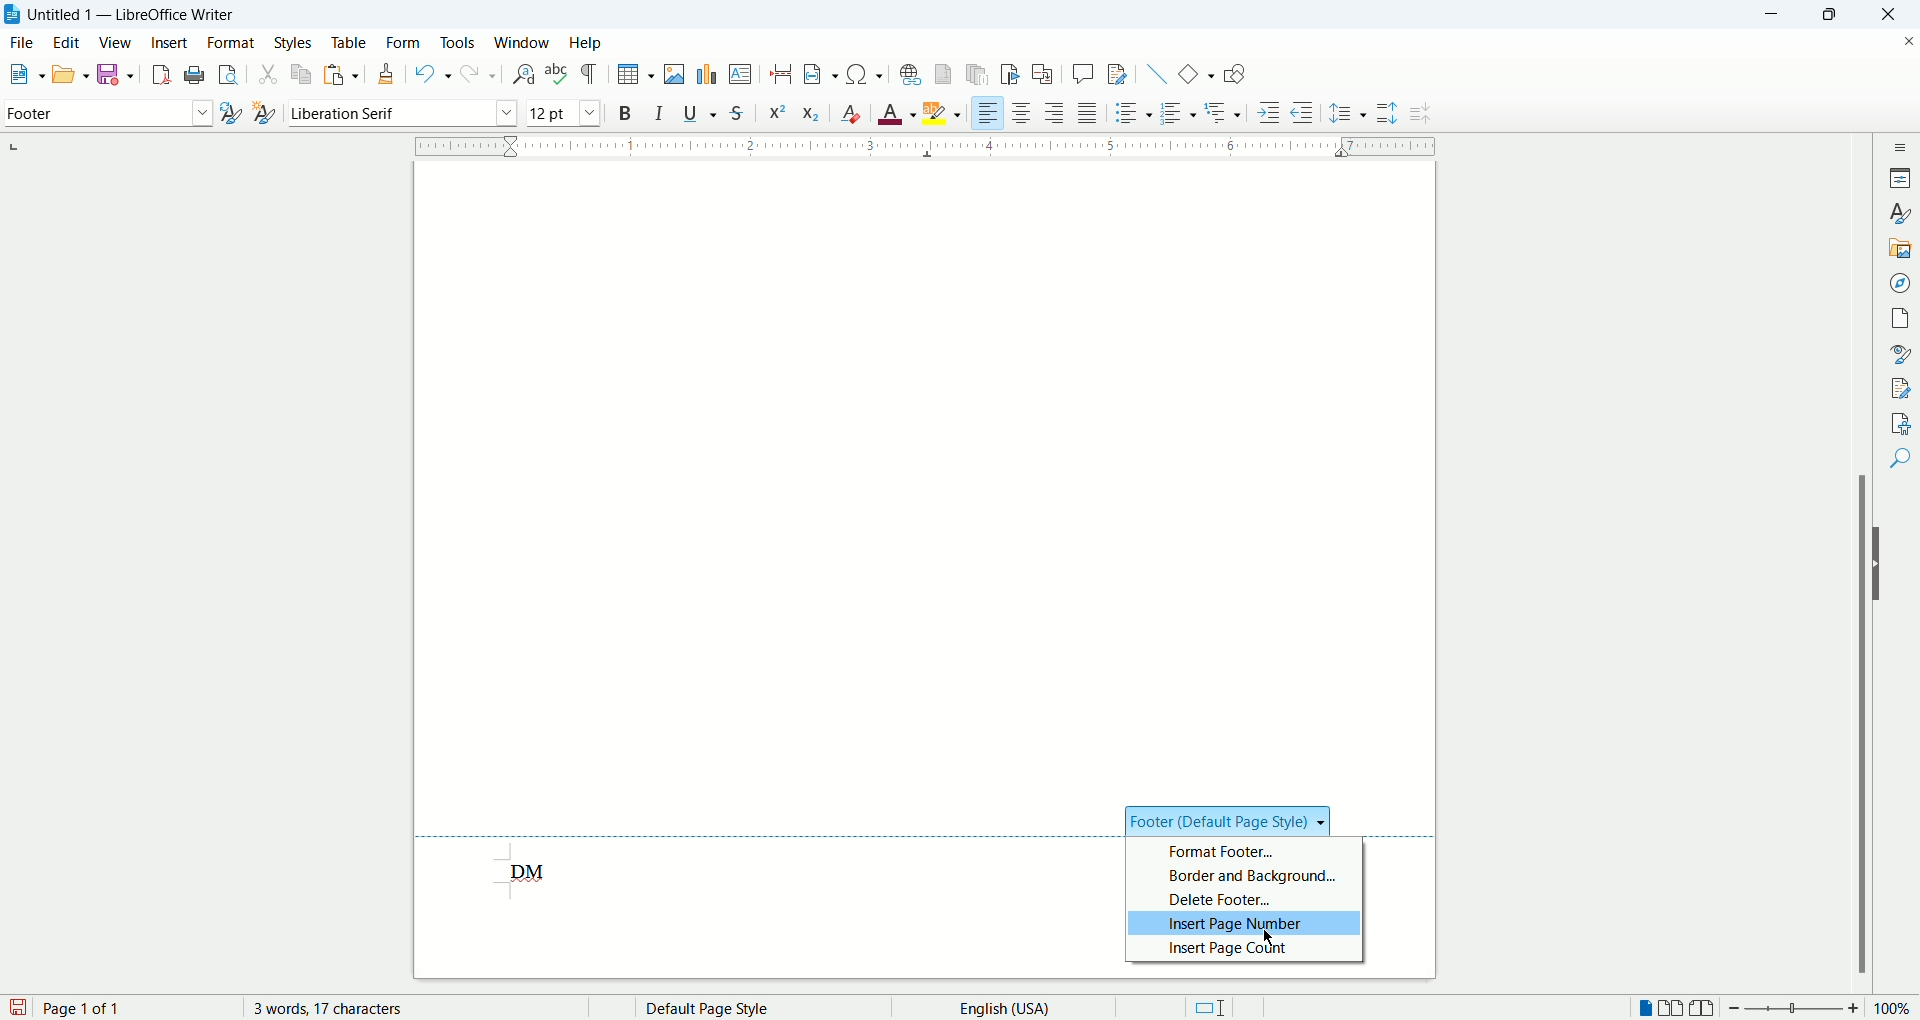 This screenshot has width=1920, height=1020. Describe the element at coordinates (118, 73) in the screenshot. I see `save` at that location.